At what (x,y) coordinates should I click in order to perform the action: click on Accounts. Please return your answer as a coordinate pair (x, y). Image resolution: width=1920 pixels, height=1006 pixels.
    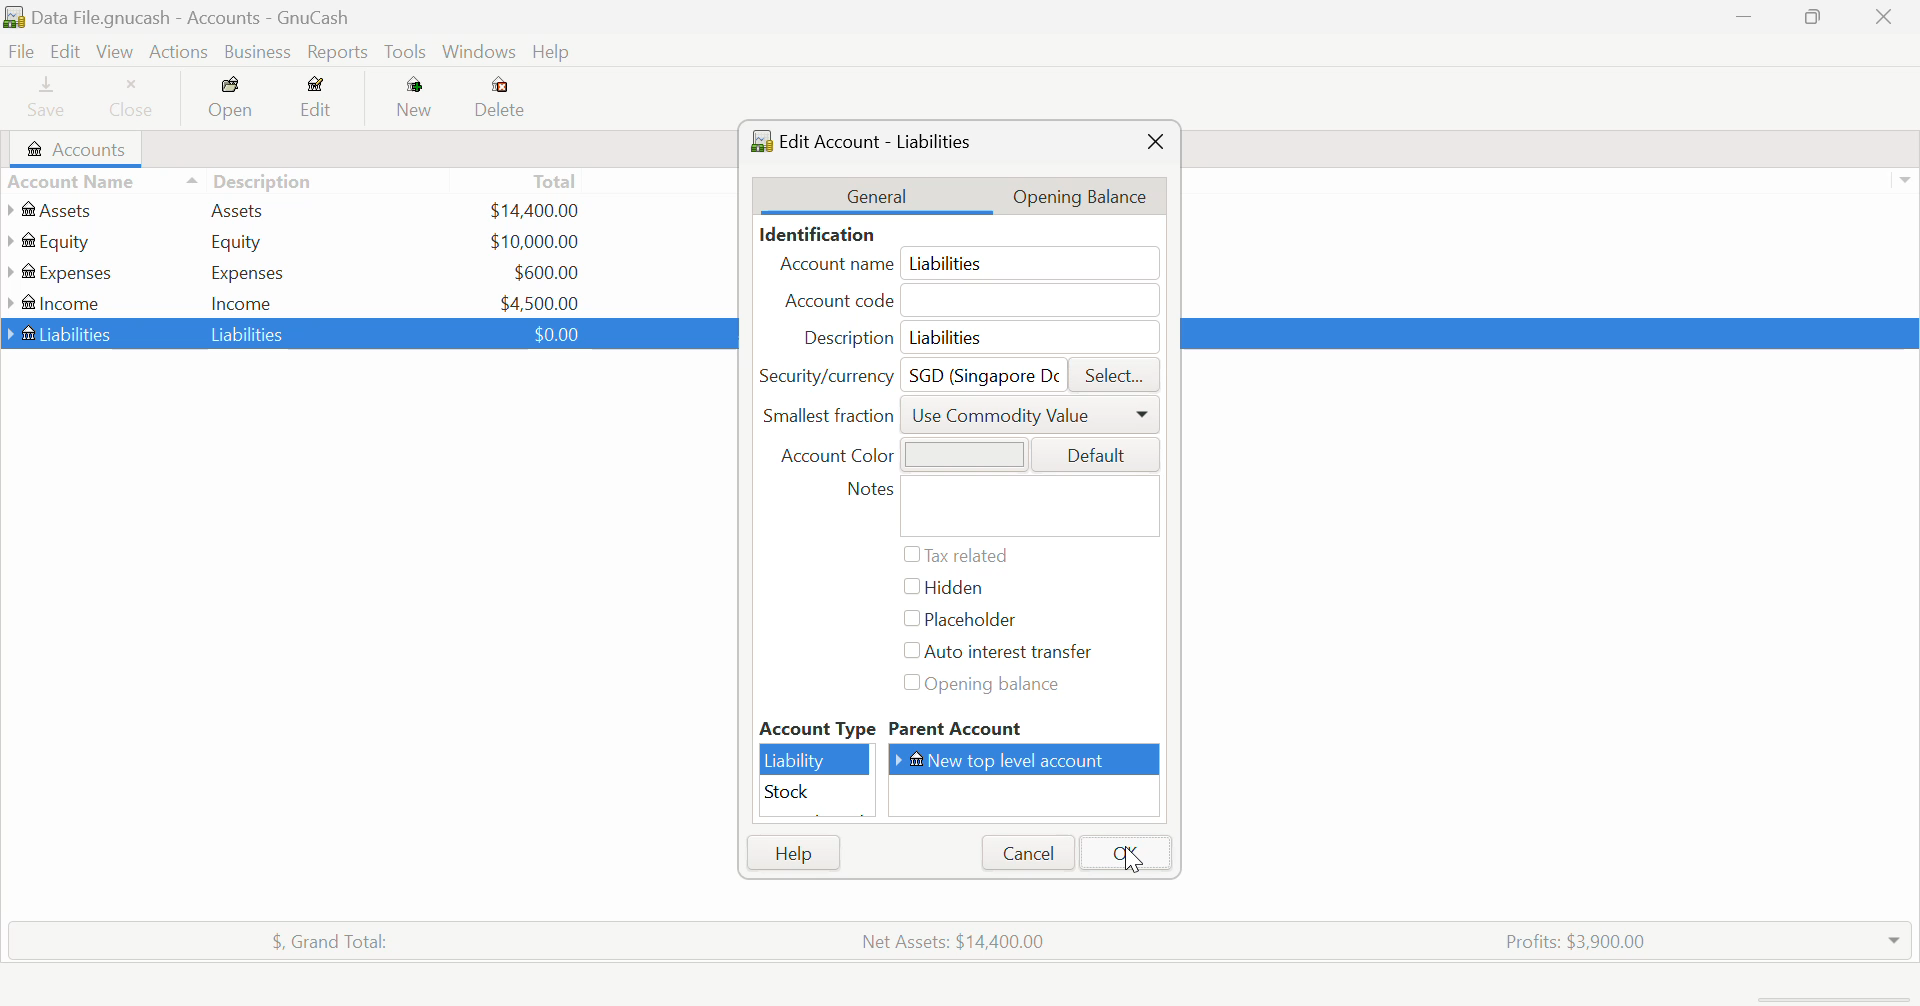
    Looking at the image, I should click on (82, 149).